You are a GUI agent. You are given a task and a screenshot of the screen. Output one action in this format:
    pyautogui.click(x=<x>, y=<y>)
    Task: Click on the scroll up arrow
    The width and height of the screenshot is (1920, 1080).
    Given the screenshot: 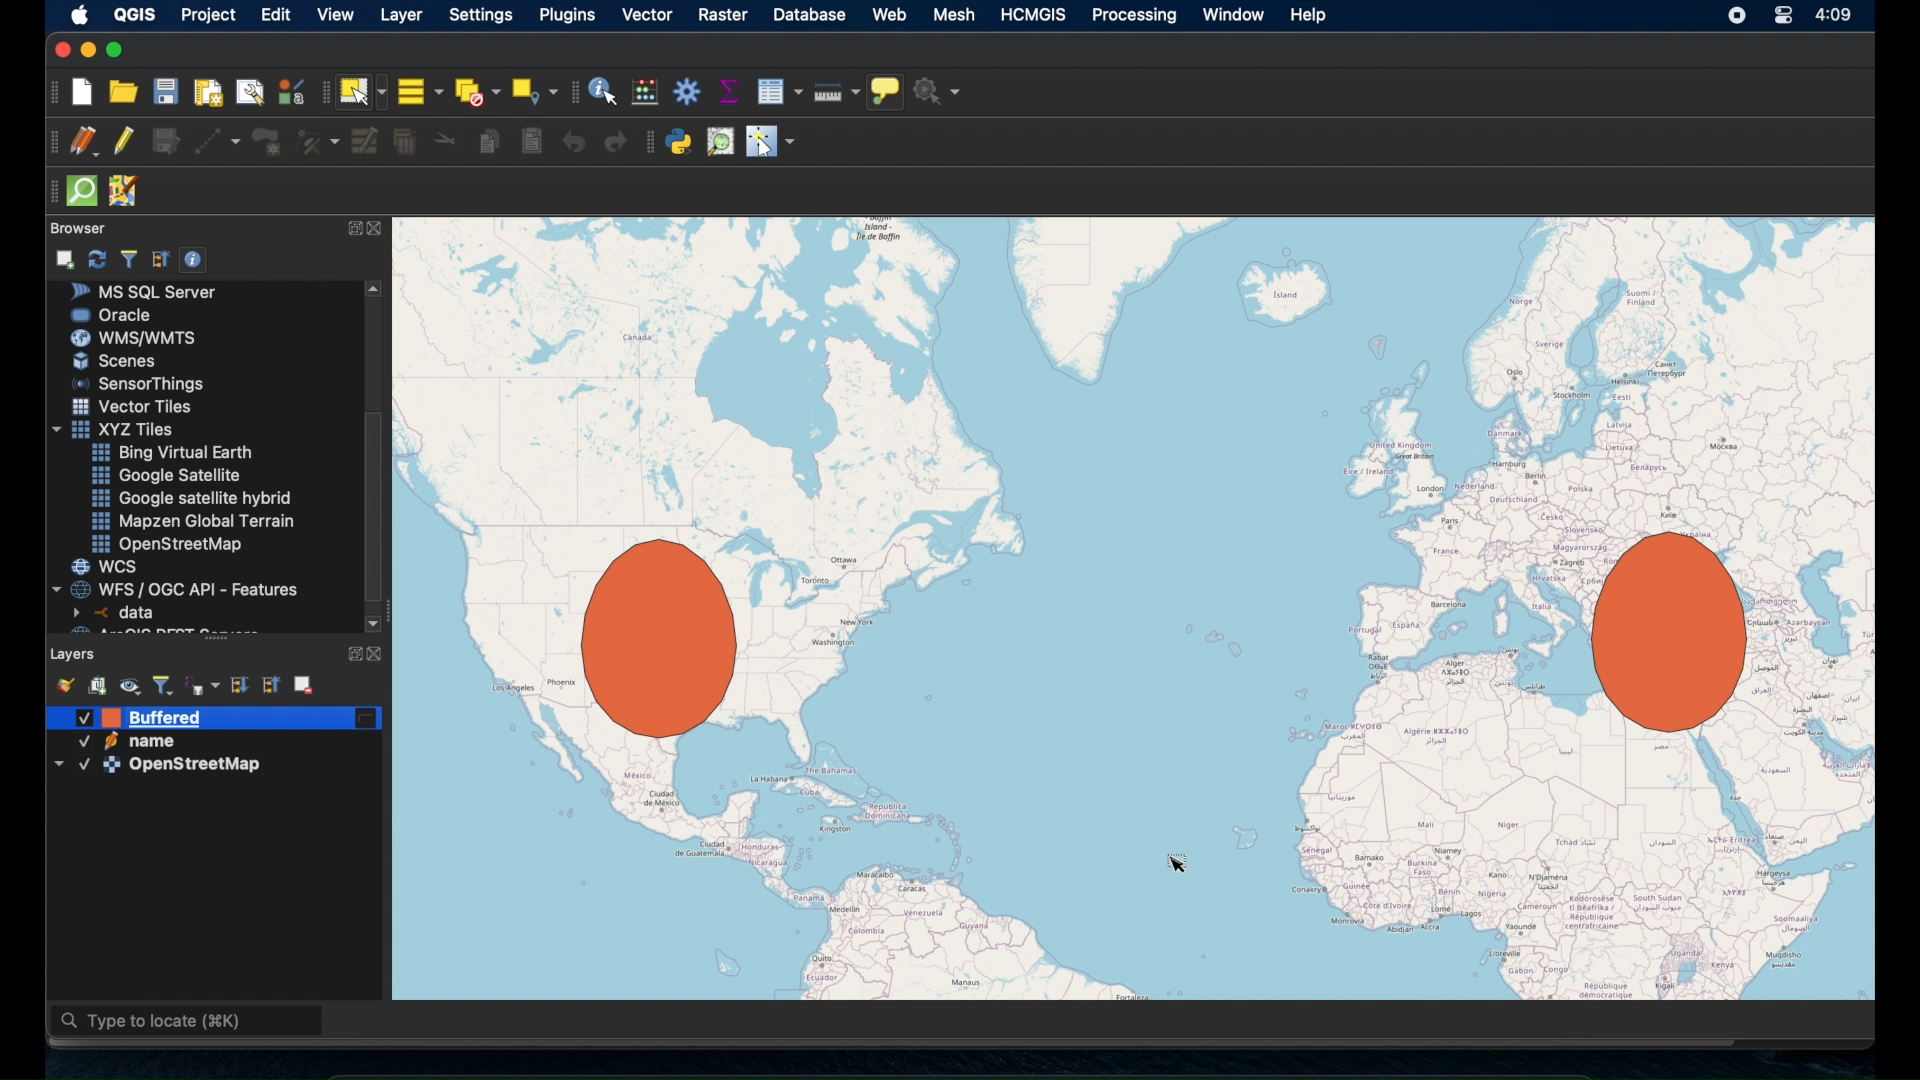 What is the action you would take?
    pyautogui.click(x=376, y=288)
    